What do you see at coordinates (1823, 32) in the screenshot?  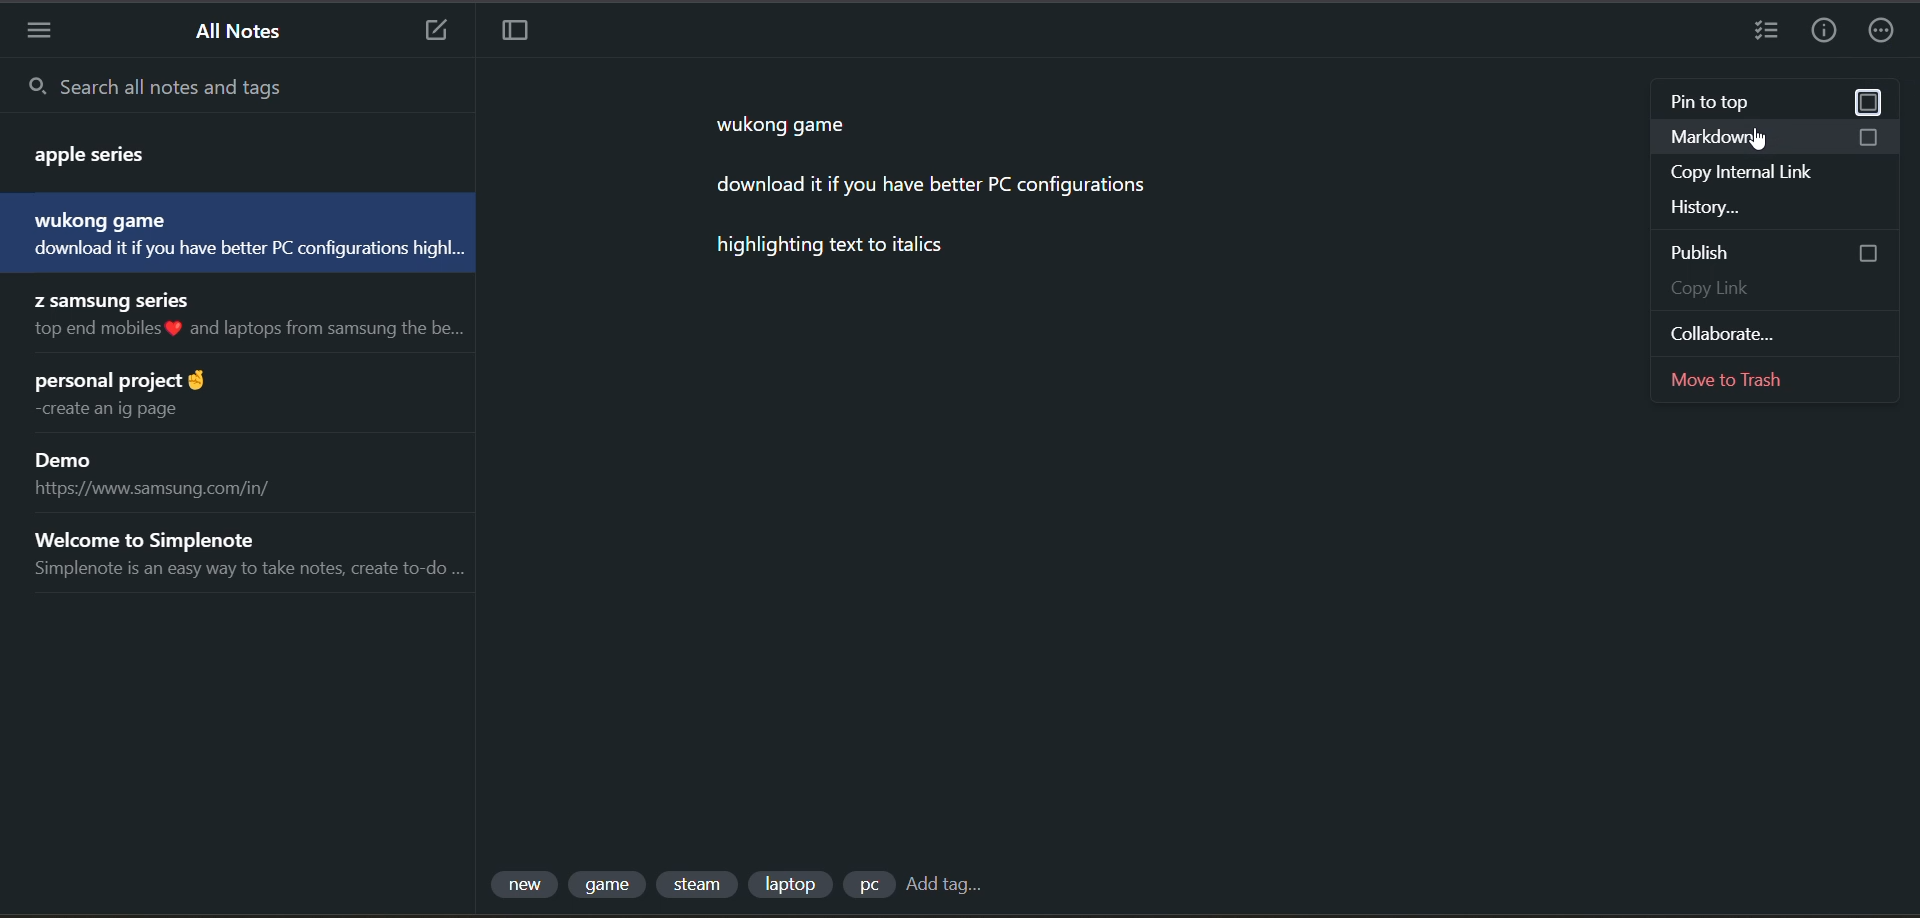 I see `info` at bounding box center [1823, 32].